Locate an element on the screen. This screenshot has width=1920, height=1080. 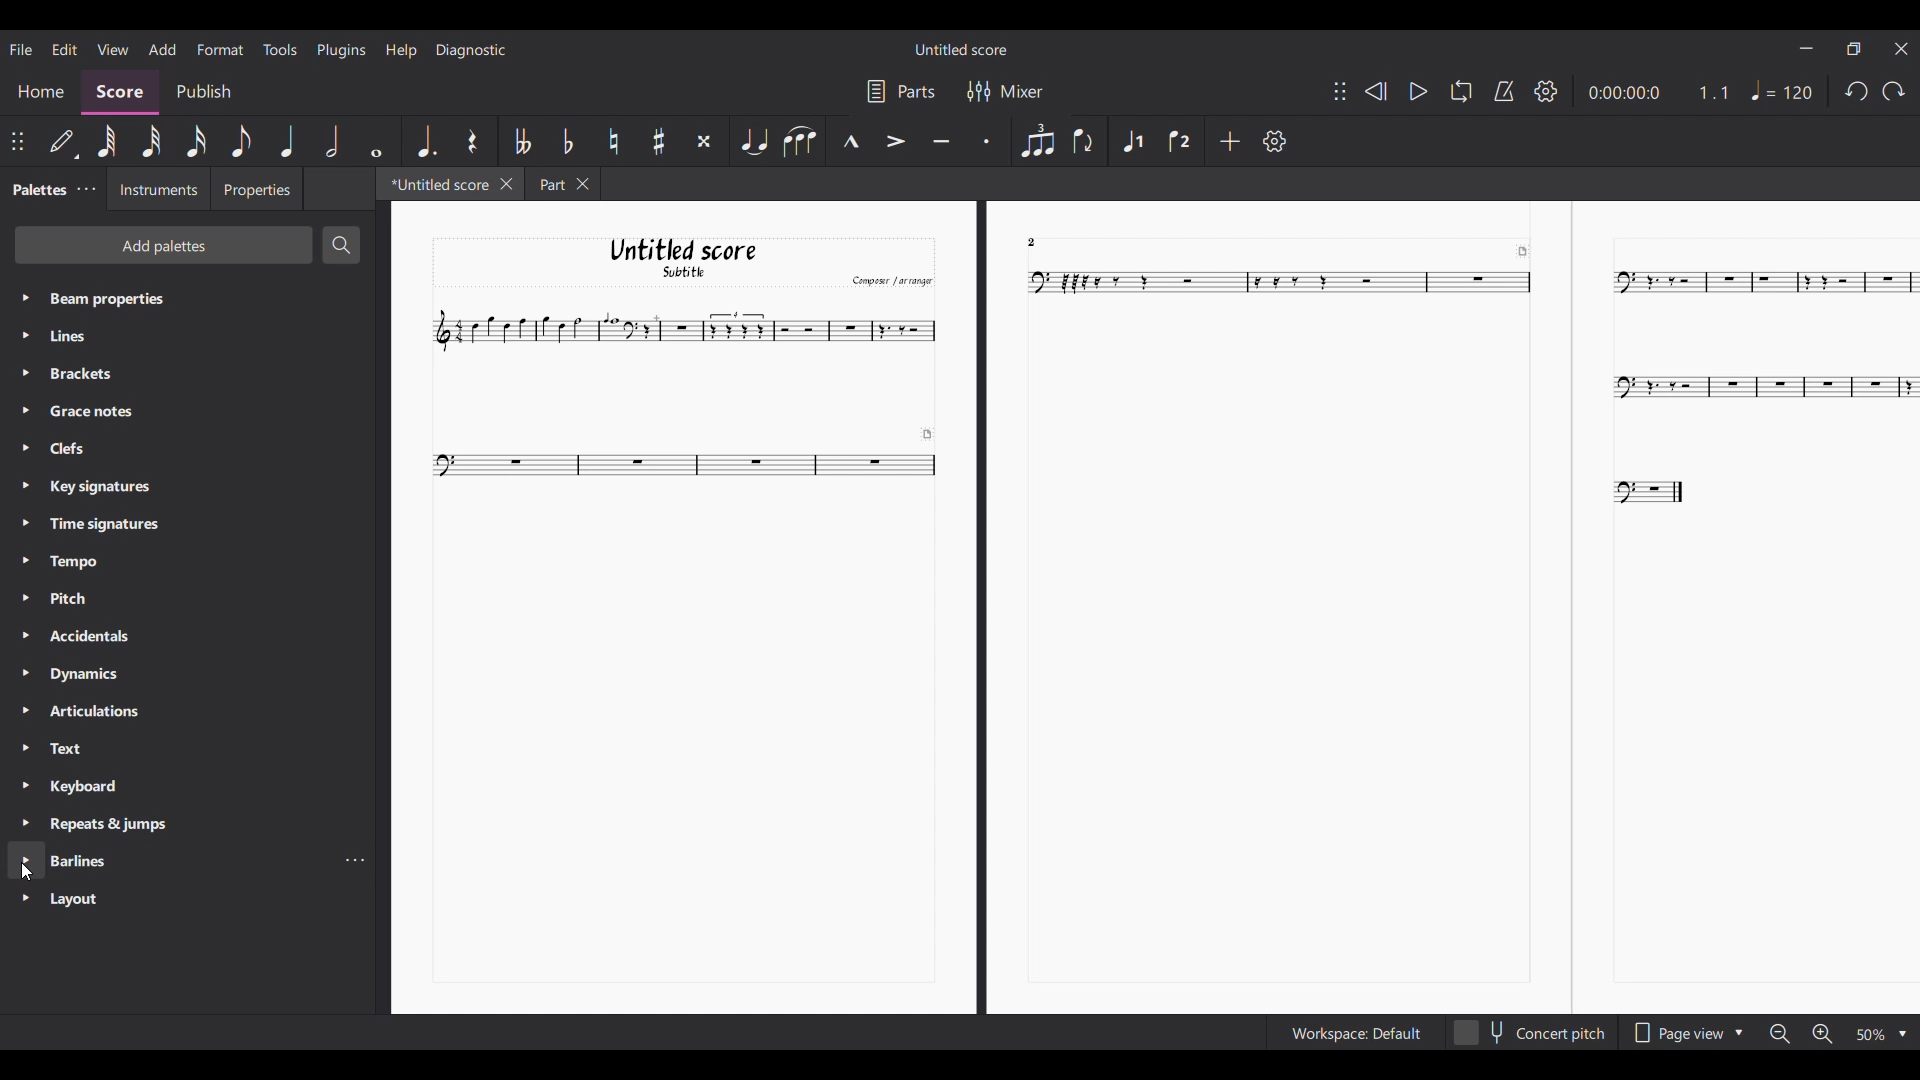
Palette settings is located at coordinates (89, 522).